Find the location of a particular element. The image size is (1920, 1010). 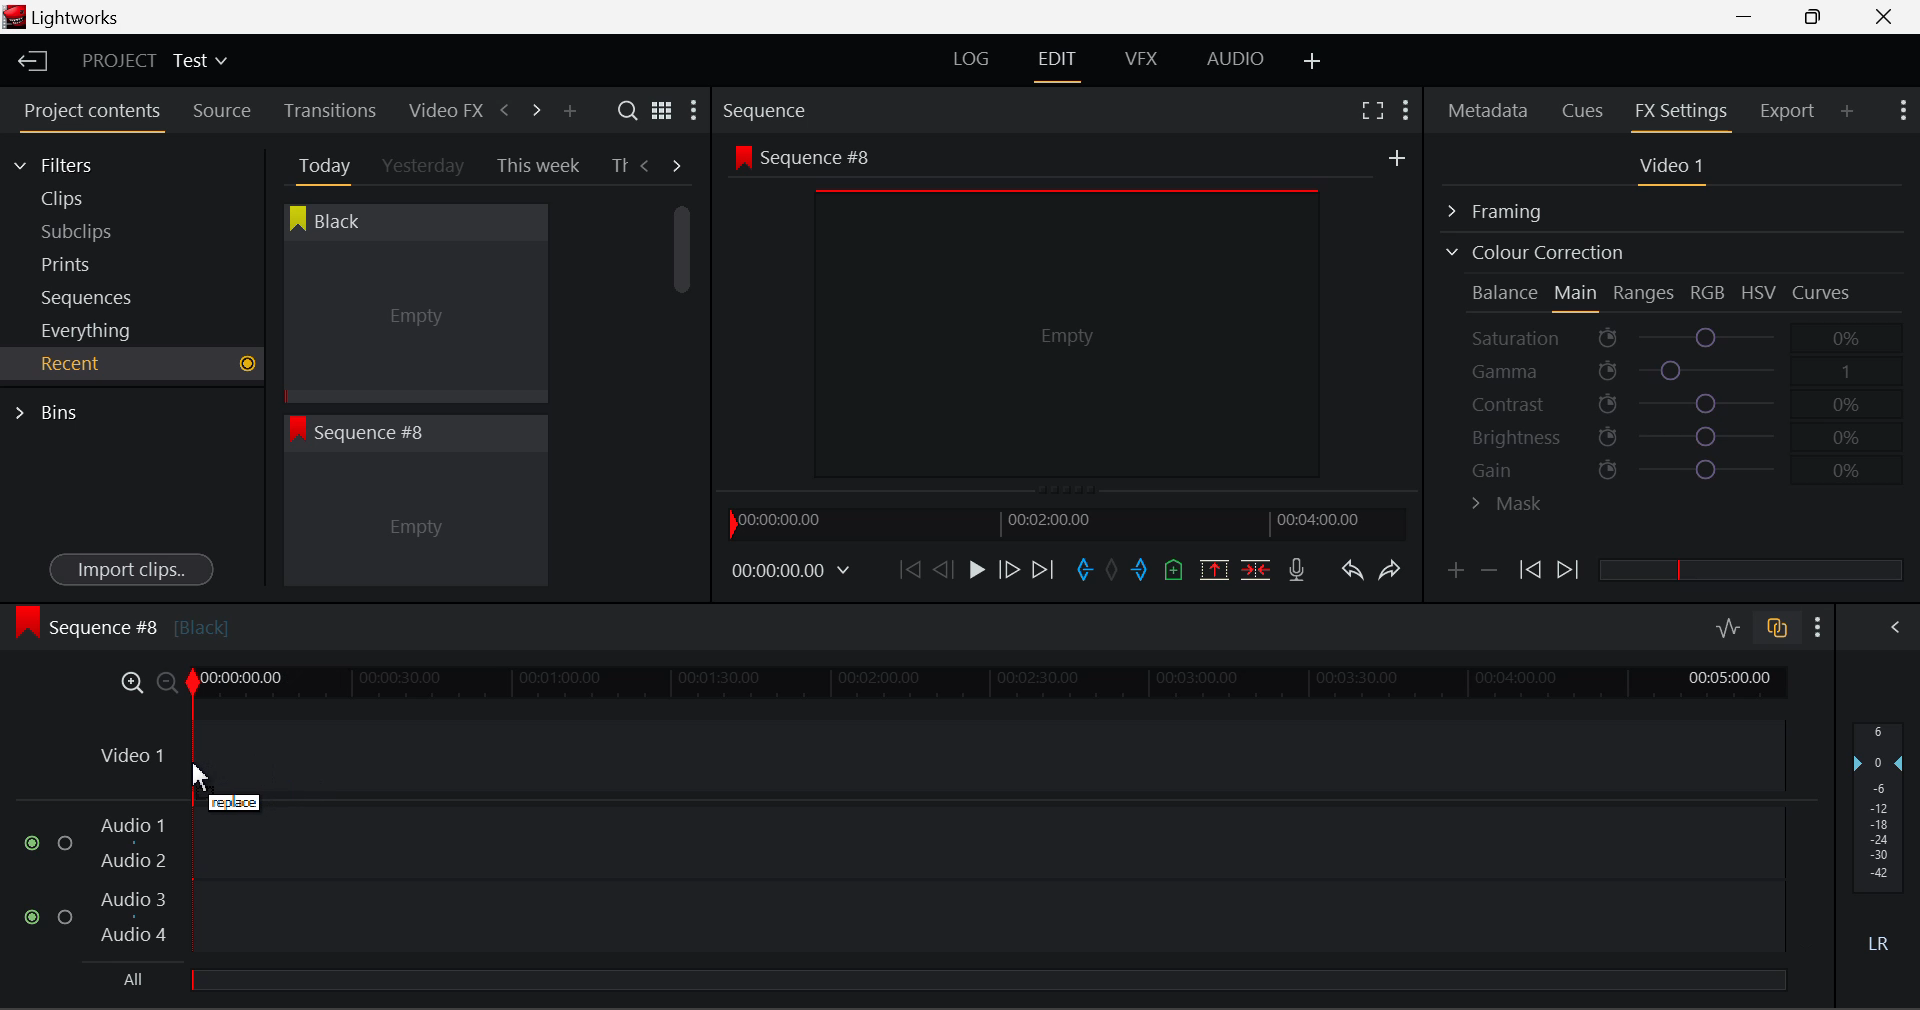

Filters is located at coordinates (72, 162).